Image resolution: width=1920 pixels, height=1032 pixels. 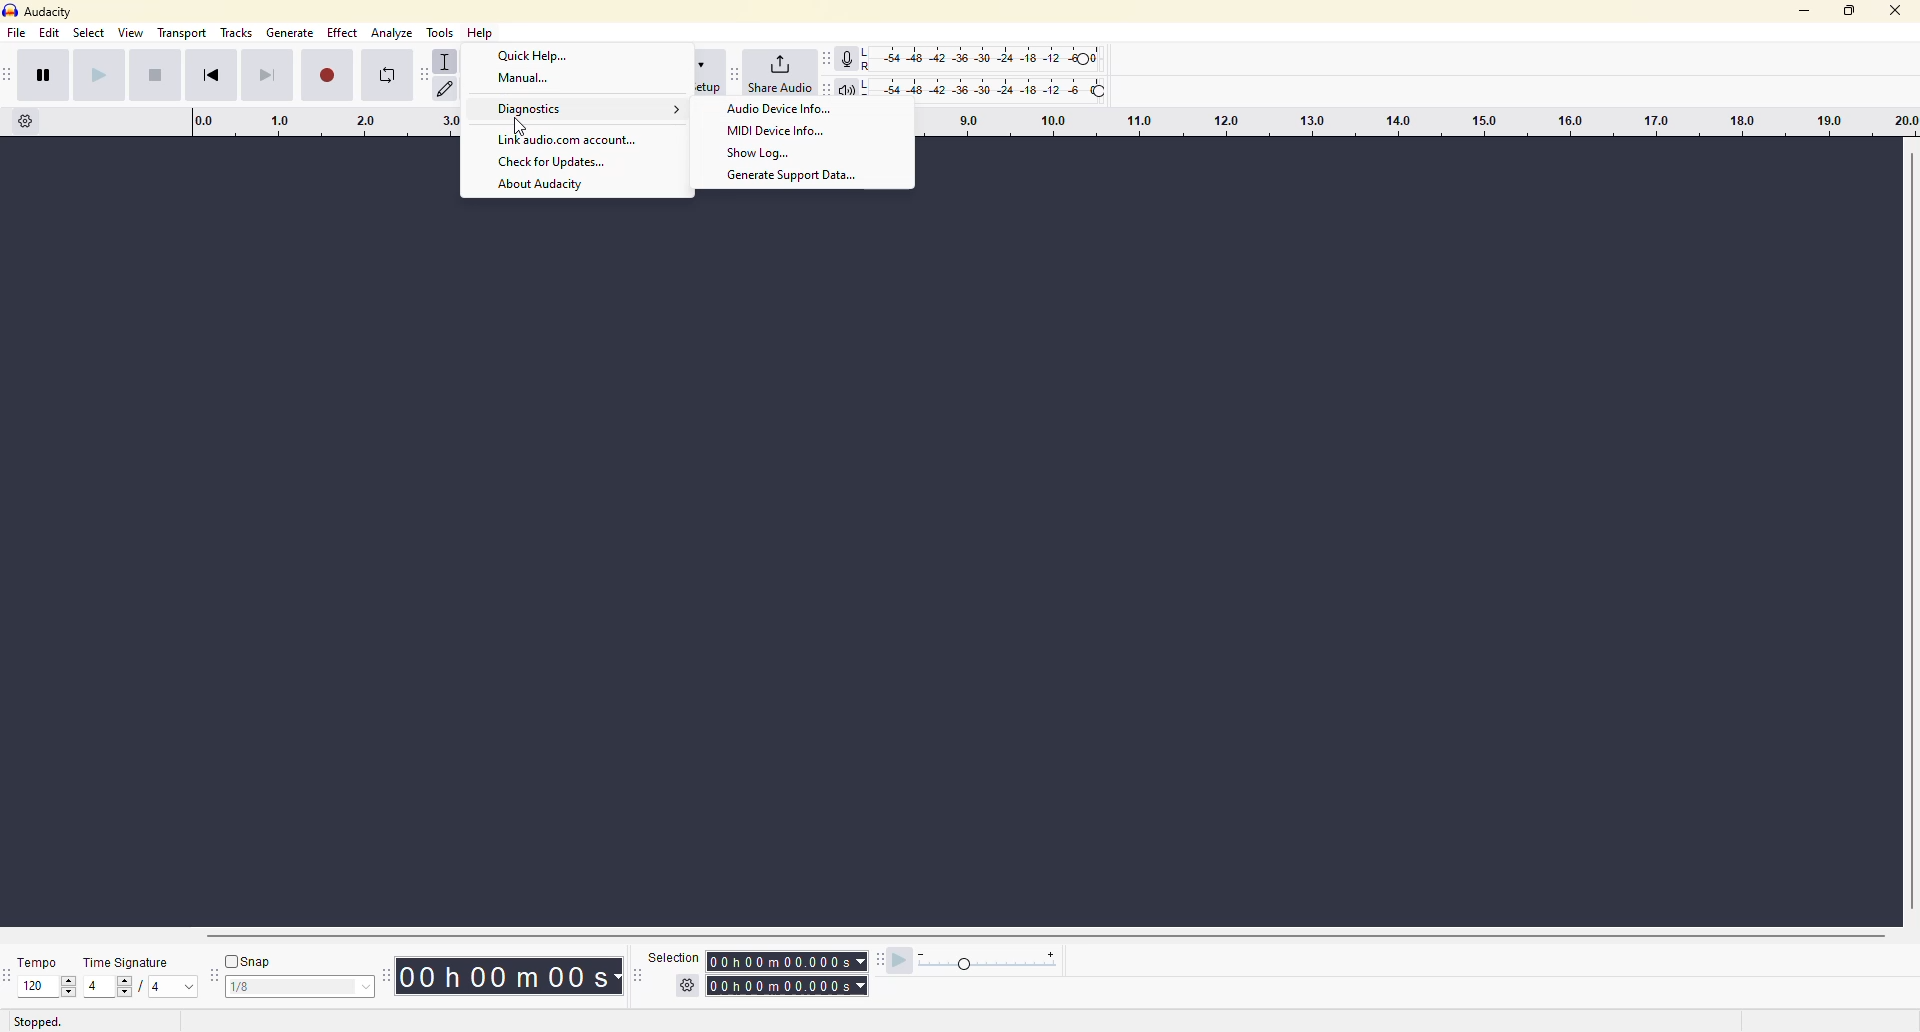 I want to click on recording level, so click(x=994, y=56).